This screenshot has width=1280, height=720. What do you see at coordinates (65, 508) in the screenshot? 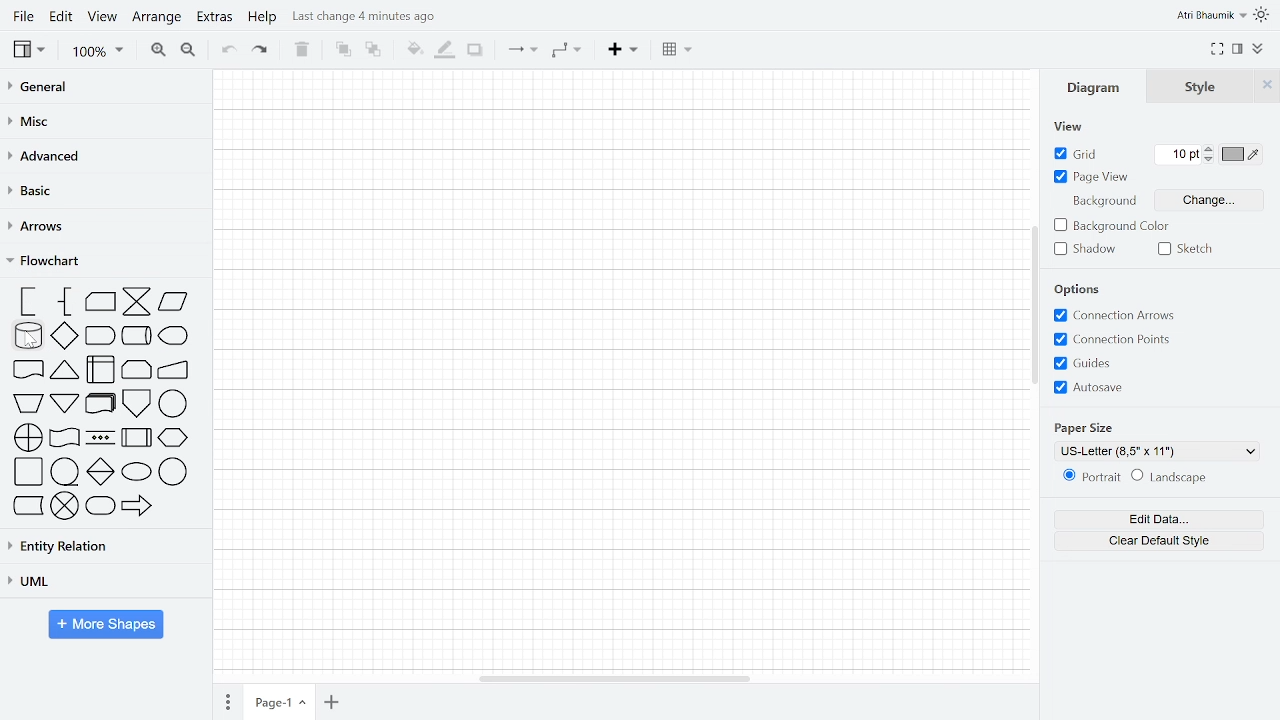
I see `summing junction` at bounding box center [65, 508].